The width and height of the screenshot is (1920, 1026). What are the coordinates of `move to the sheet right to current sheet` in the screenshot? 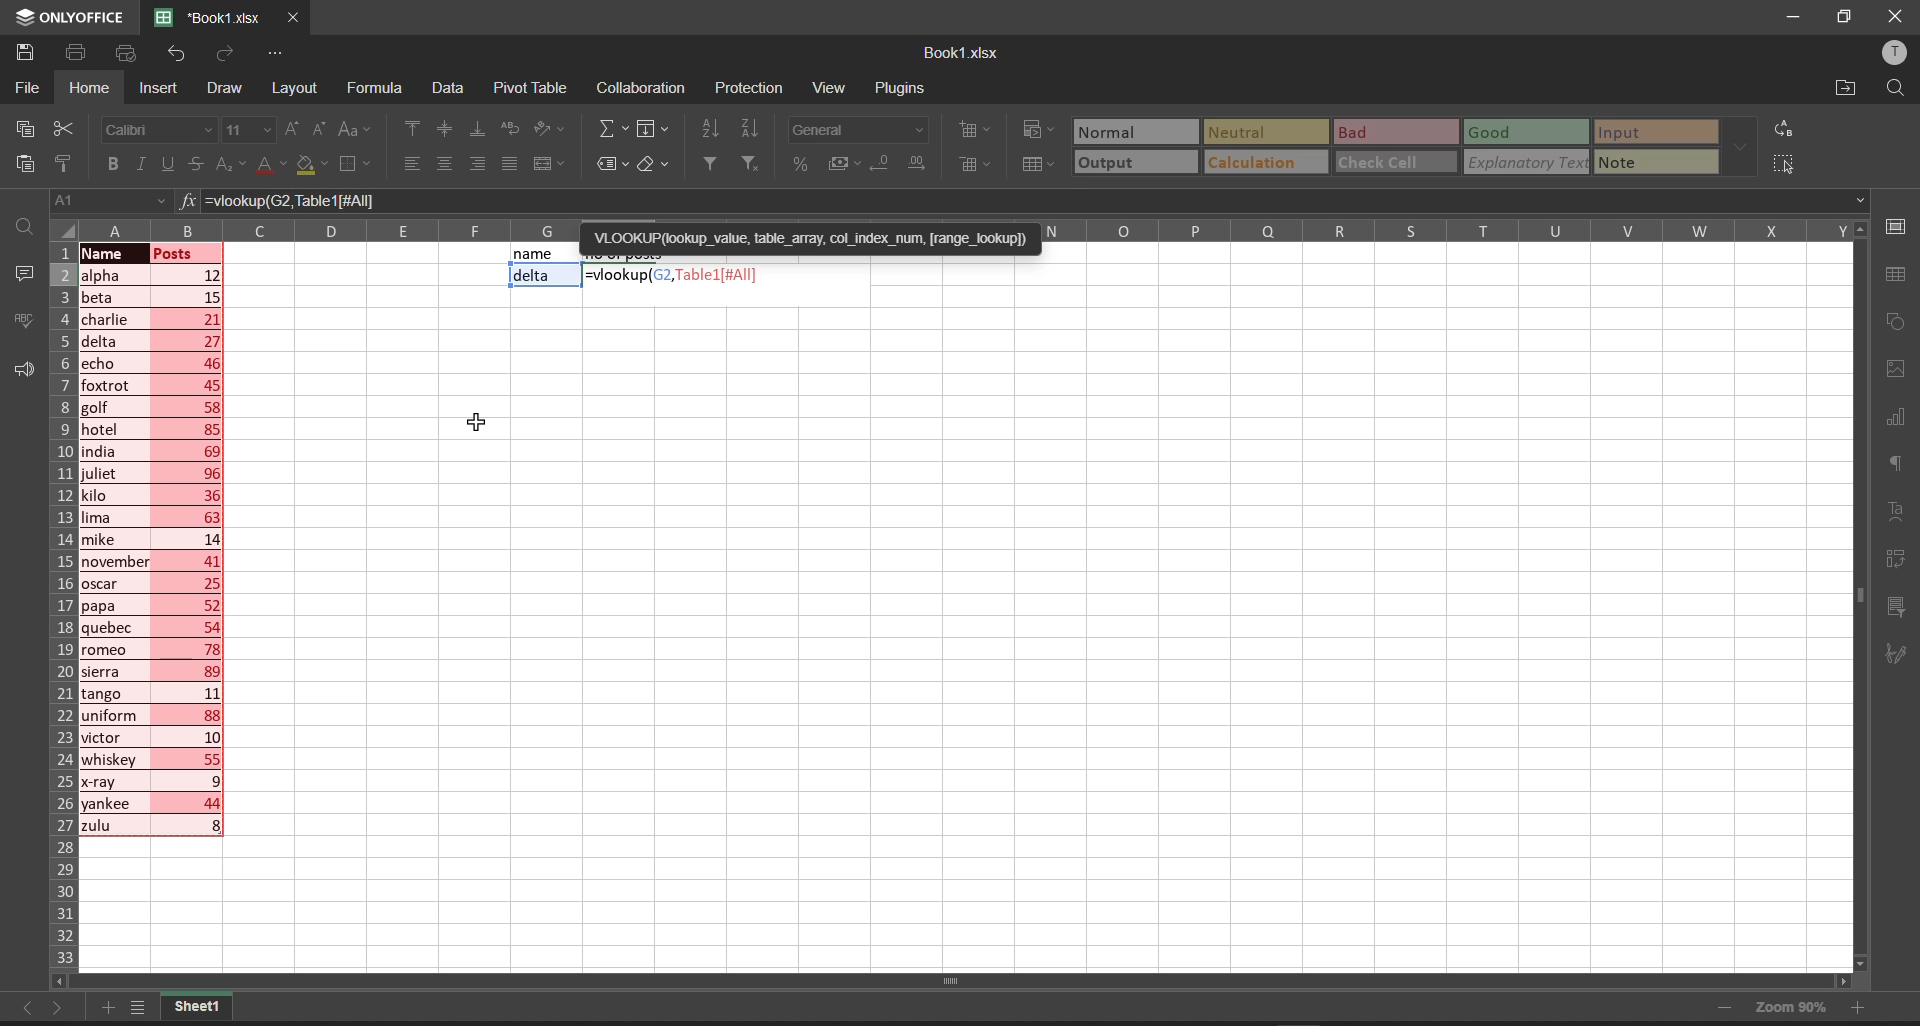 It's located at (61, 1012).